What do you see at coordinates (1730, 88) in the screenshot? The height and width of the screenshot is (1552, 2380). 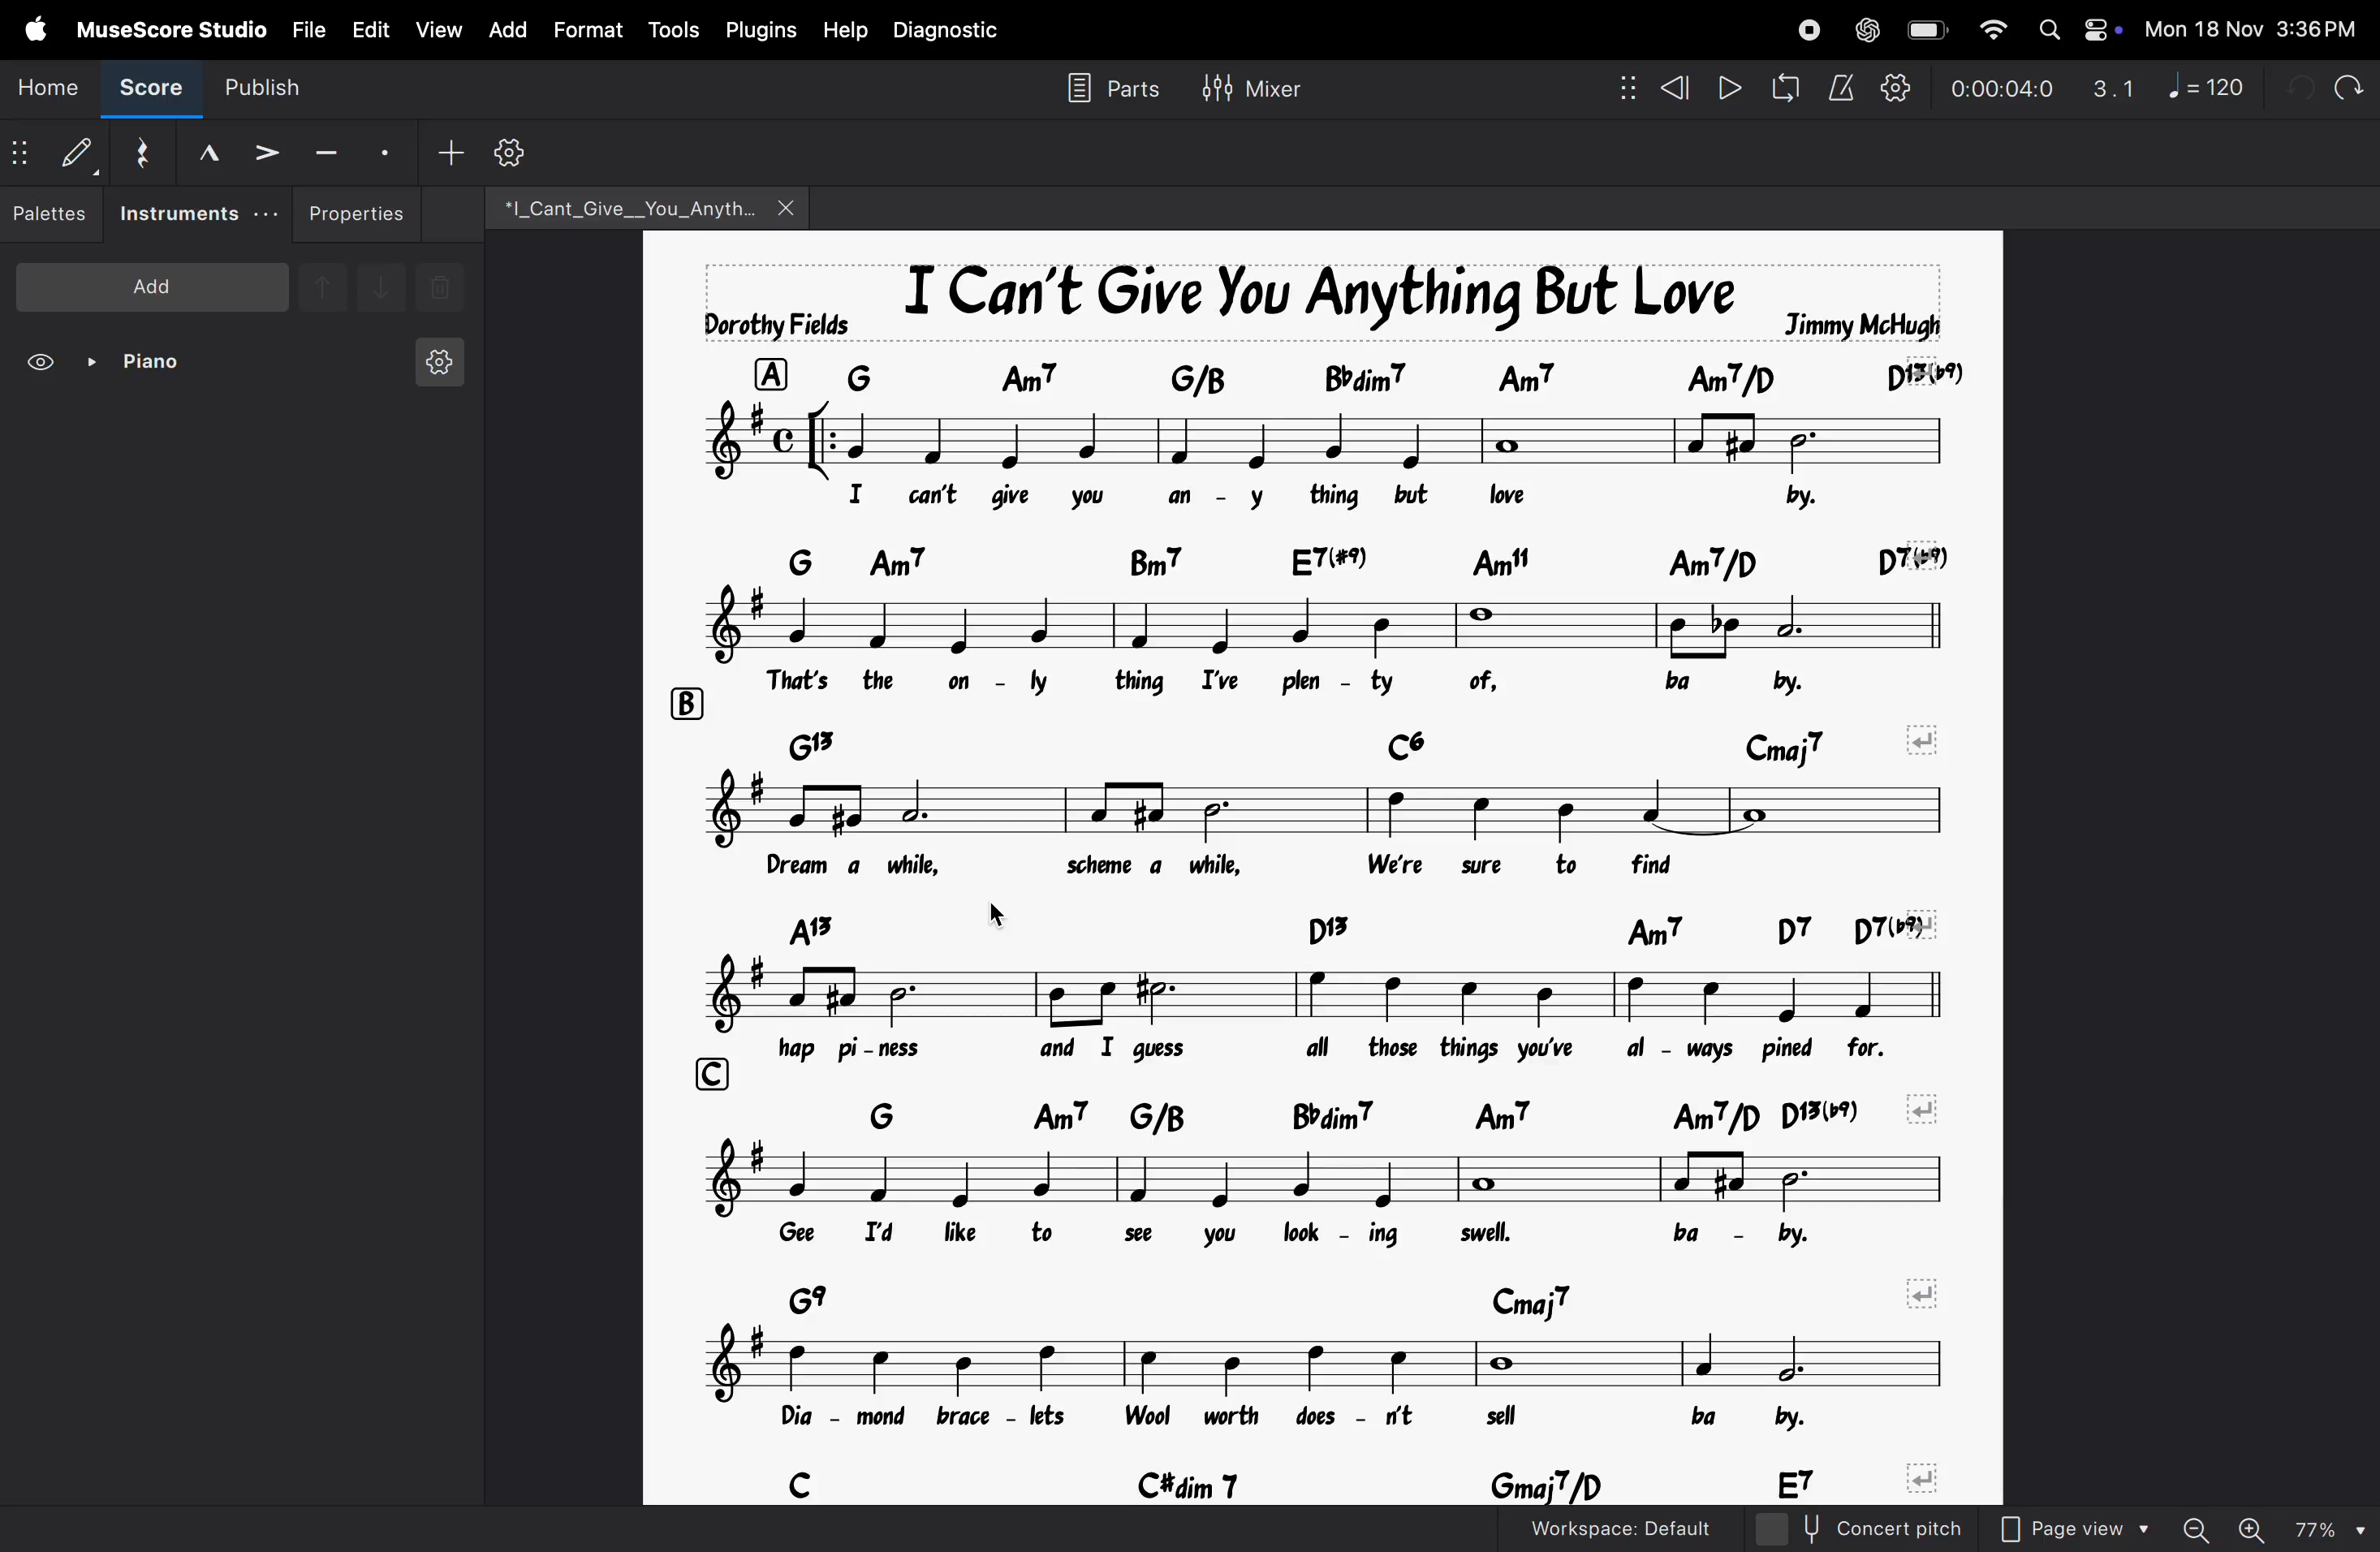 I see `play` at bounding box center [1730, 88].